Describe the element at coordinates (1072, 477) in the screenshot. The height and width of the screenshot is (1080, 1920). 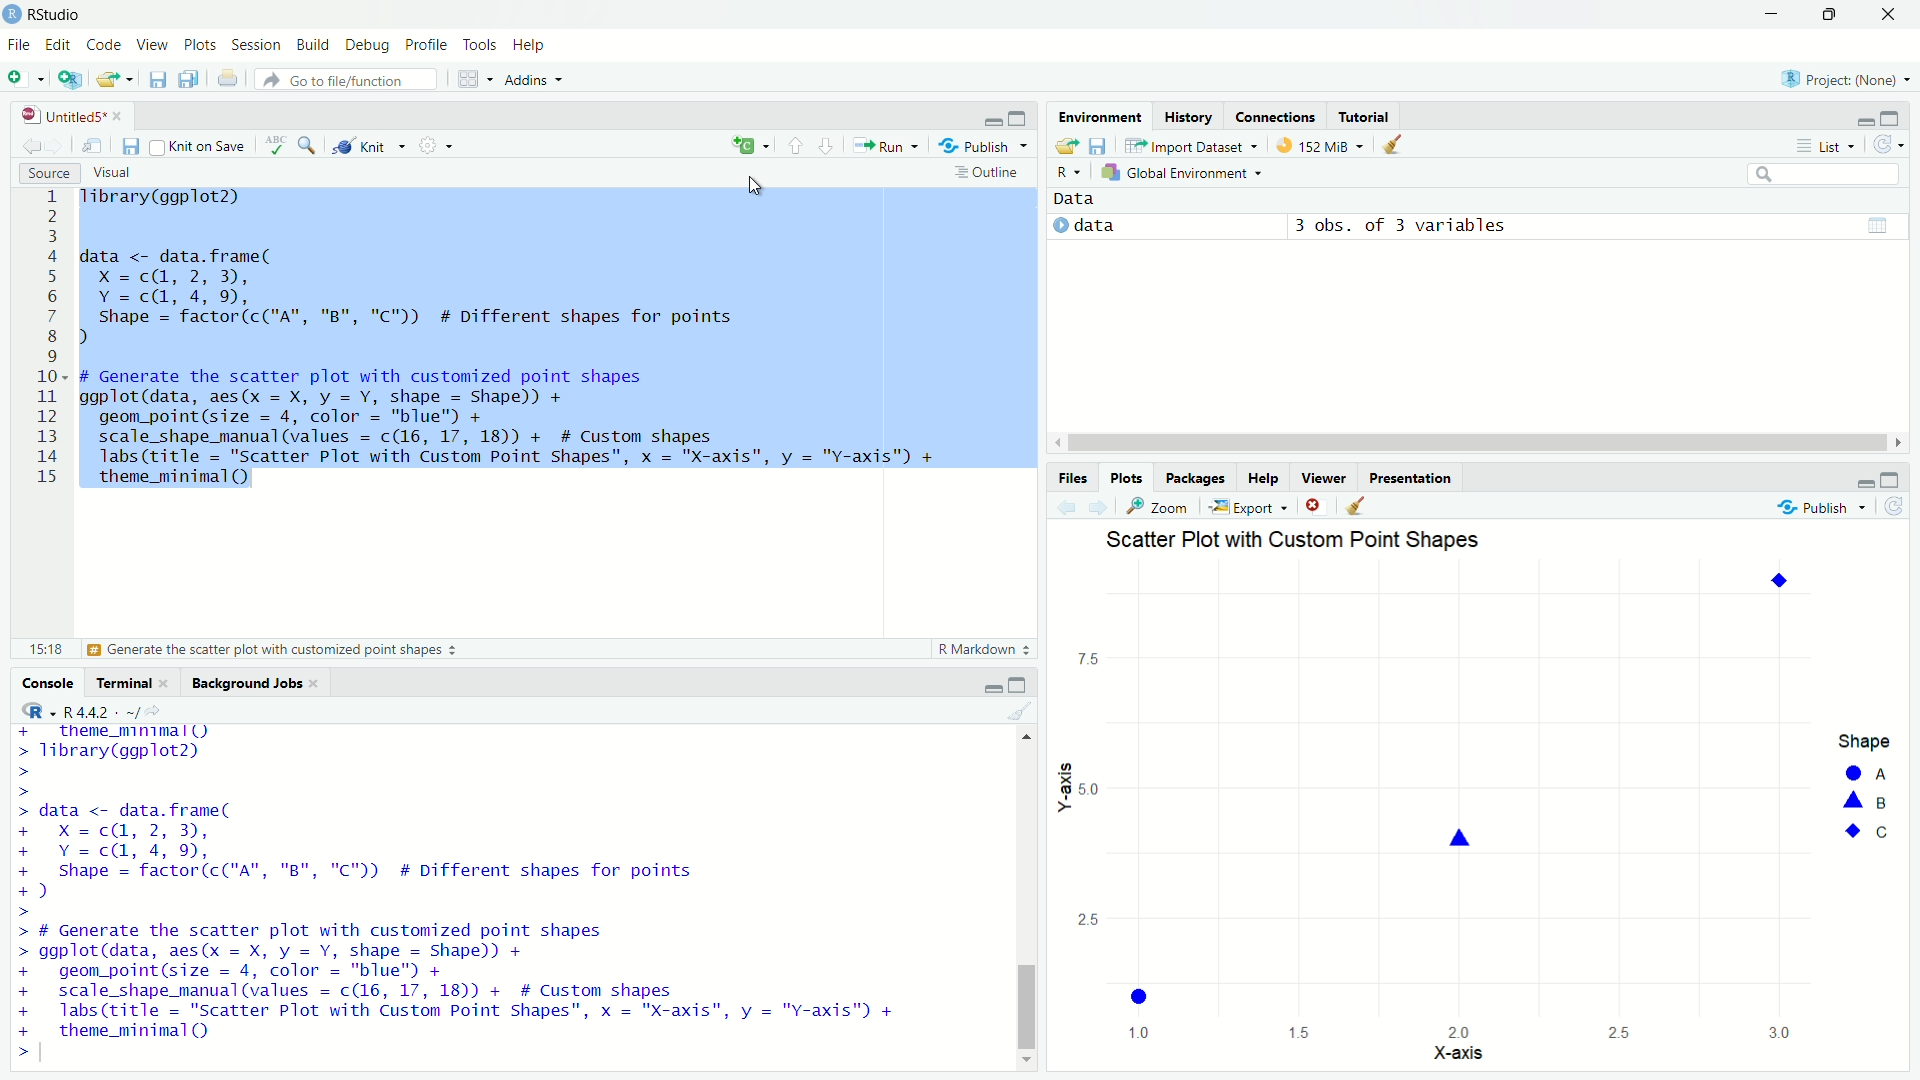
I see `Files` at that location.